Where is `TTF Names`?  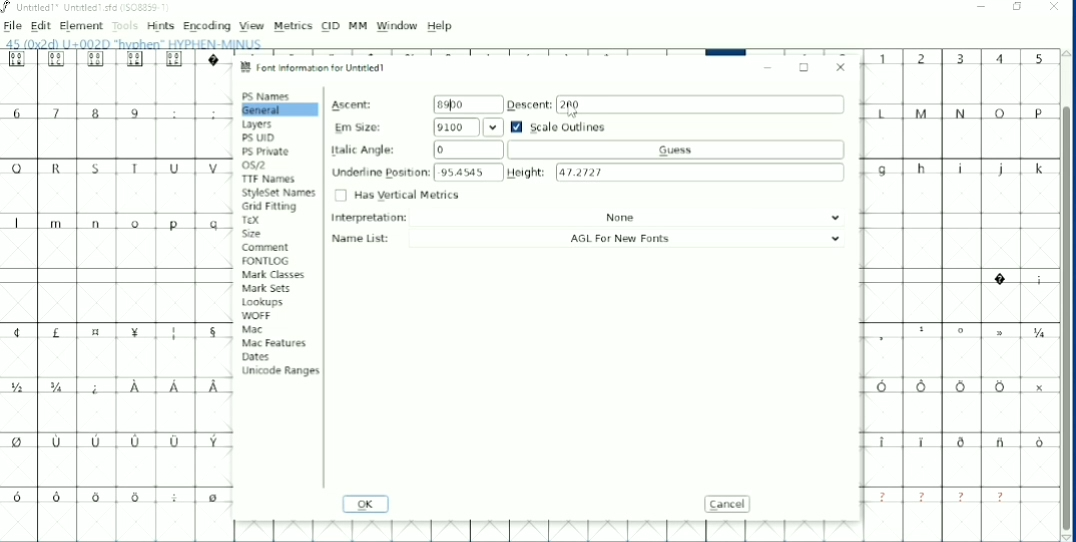
TTF Names is located at coordinates (269, 179).